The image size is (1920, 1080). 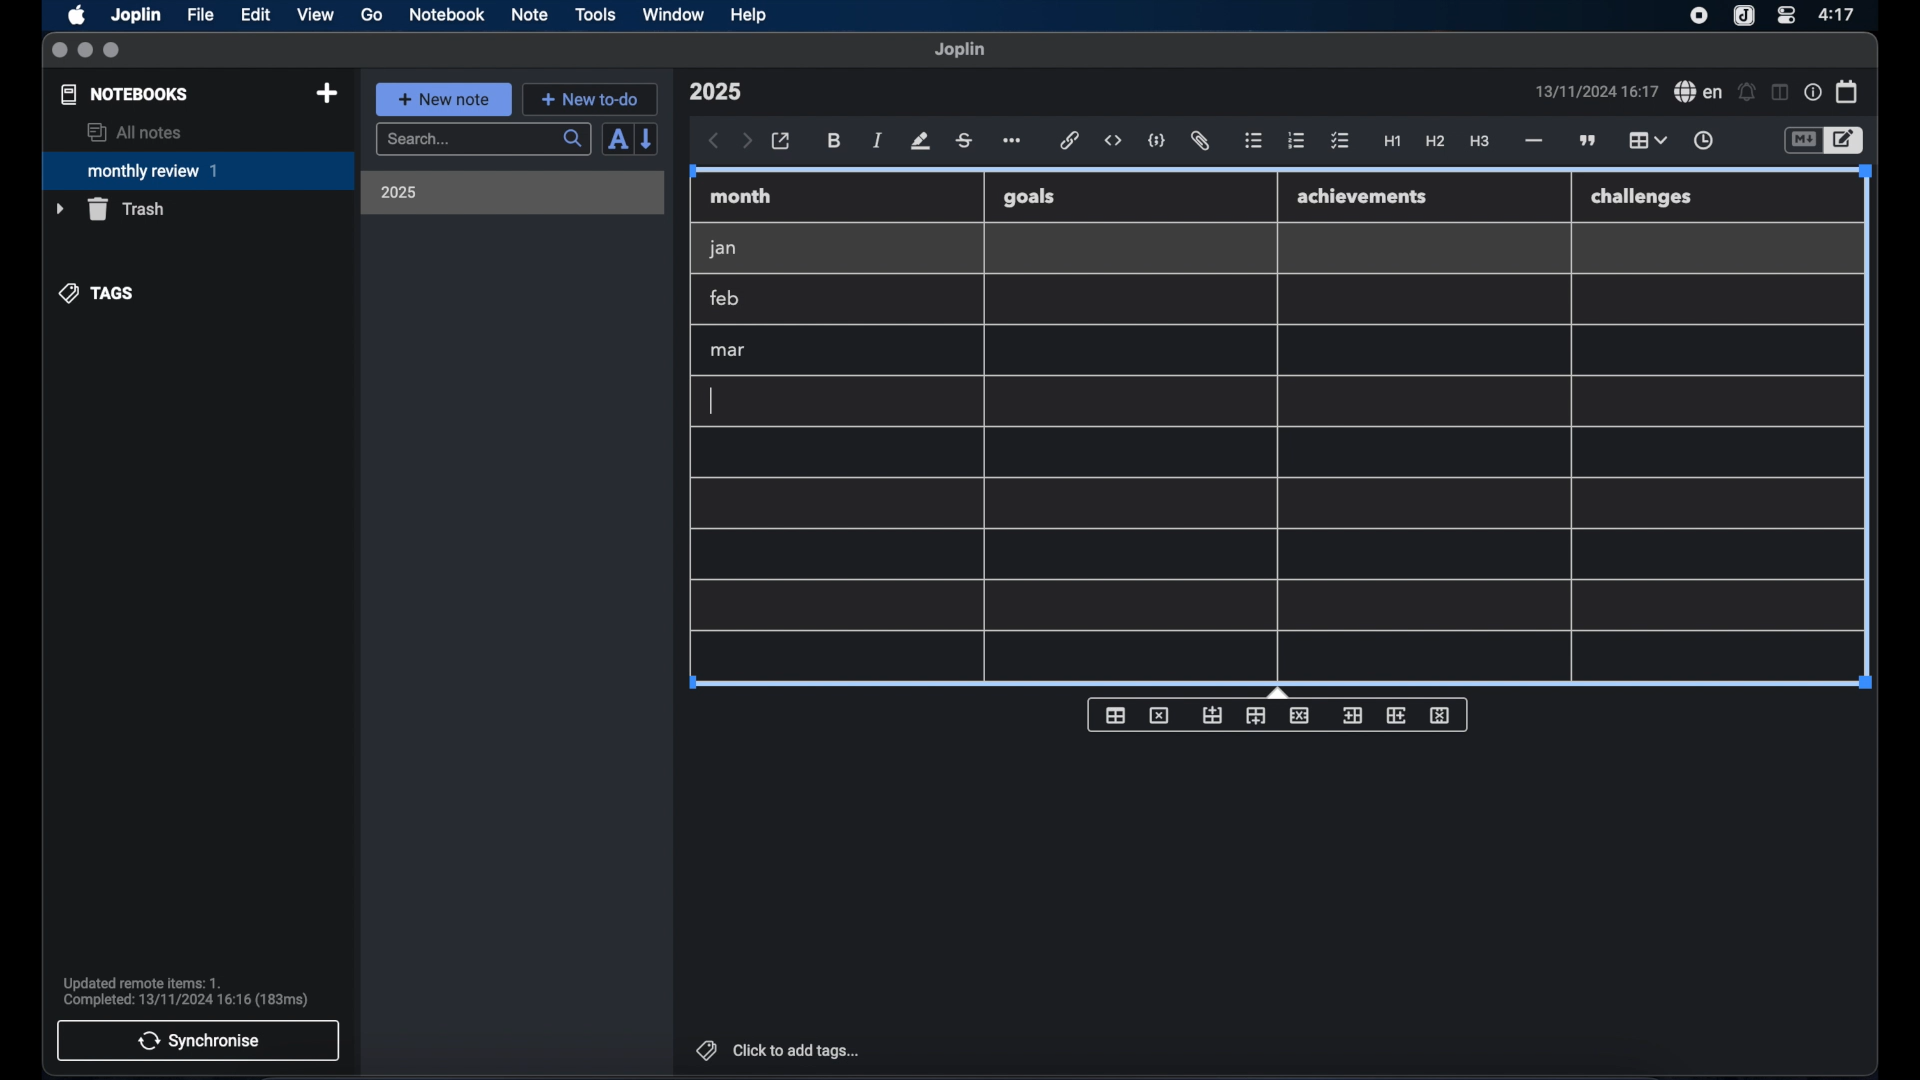 What do you see at coordinates (591, 99) in the screenshot?
I see `new to-do` at bounding box center [591, 99].